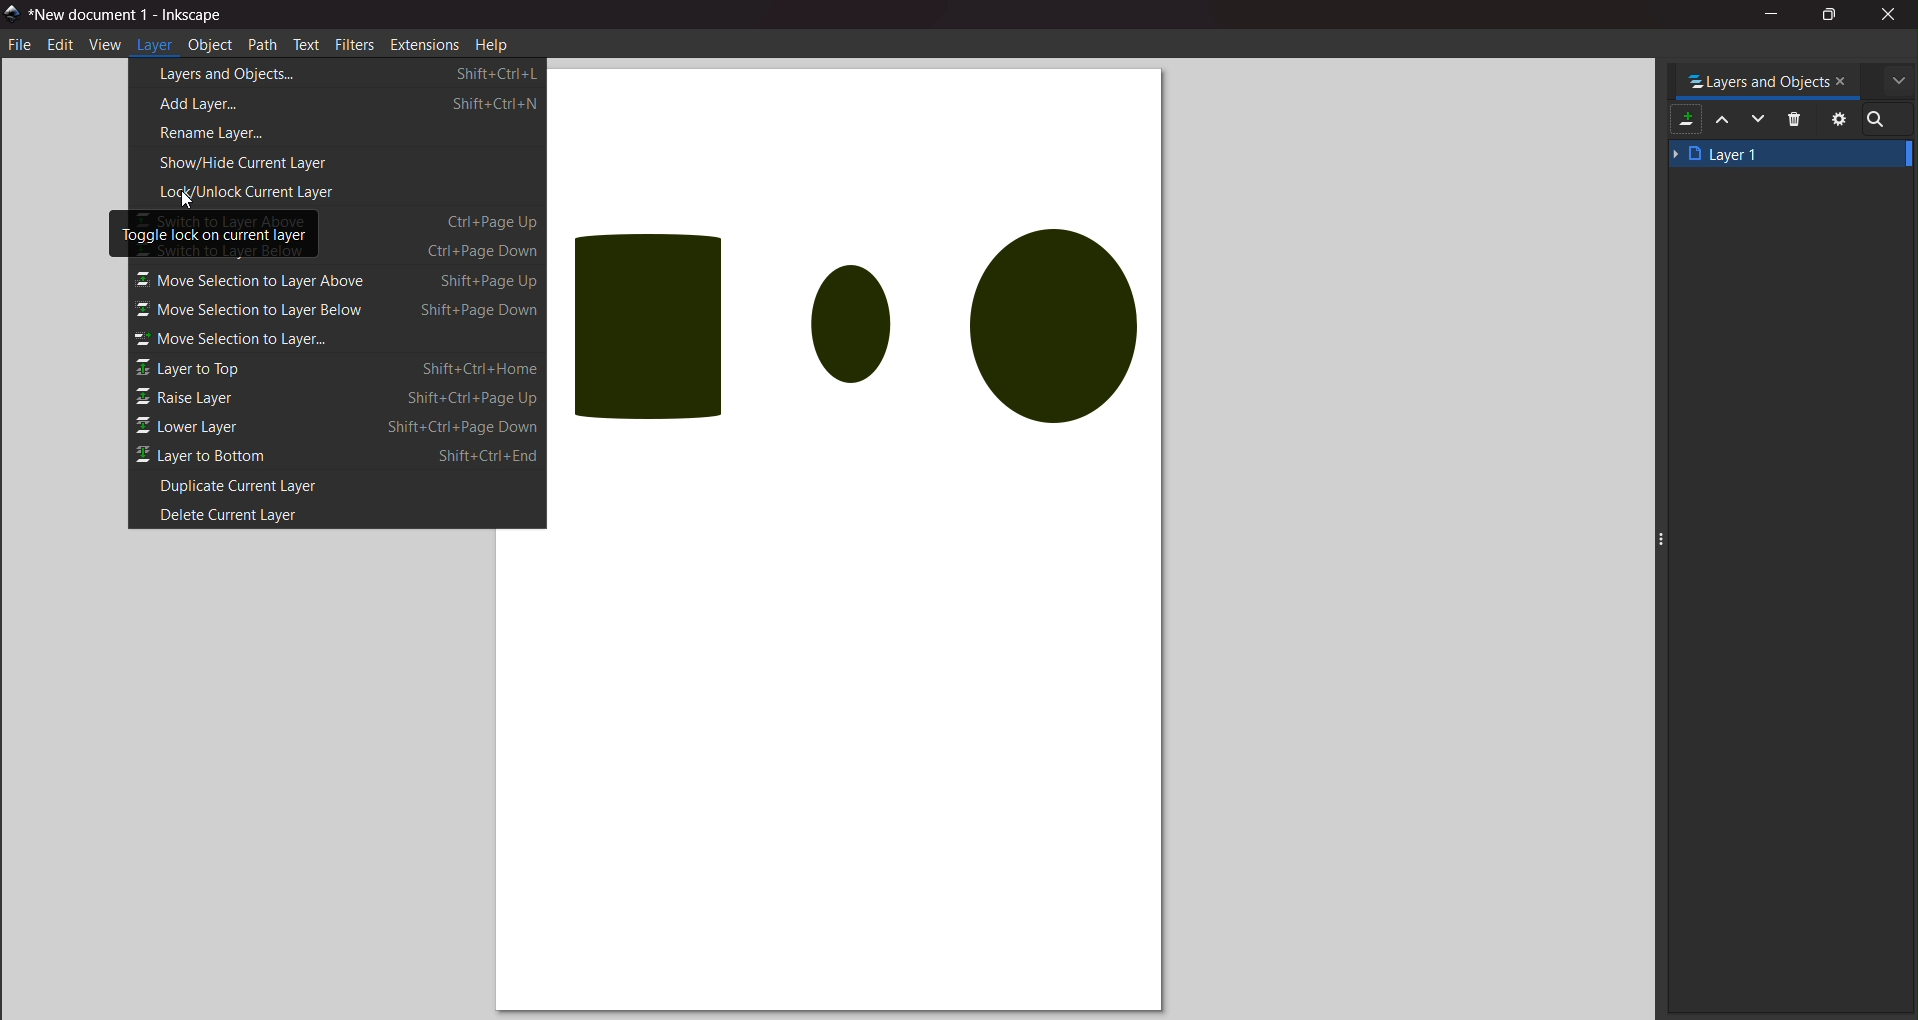 This screenshot has height=1020, width=1918. I want to click on layer on top, so click(342, 368).